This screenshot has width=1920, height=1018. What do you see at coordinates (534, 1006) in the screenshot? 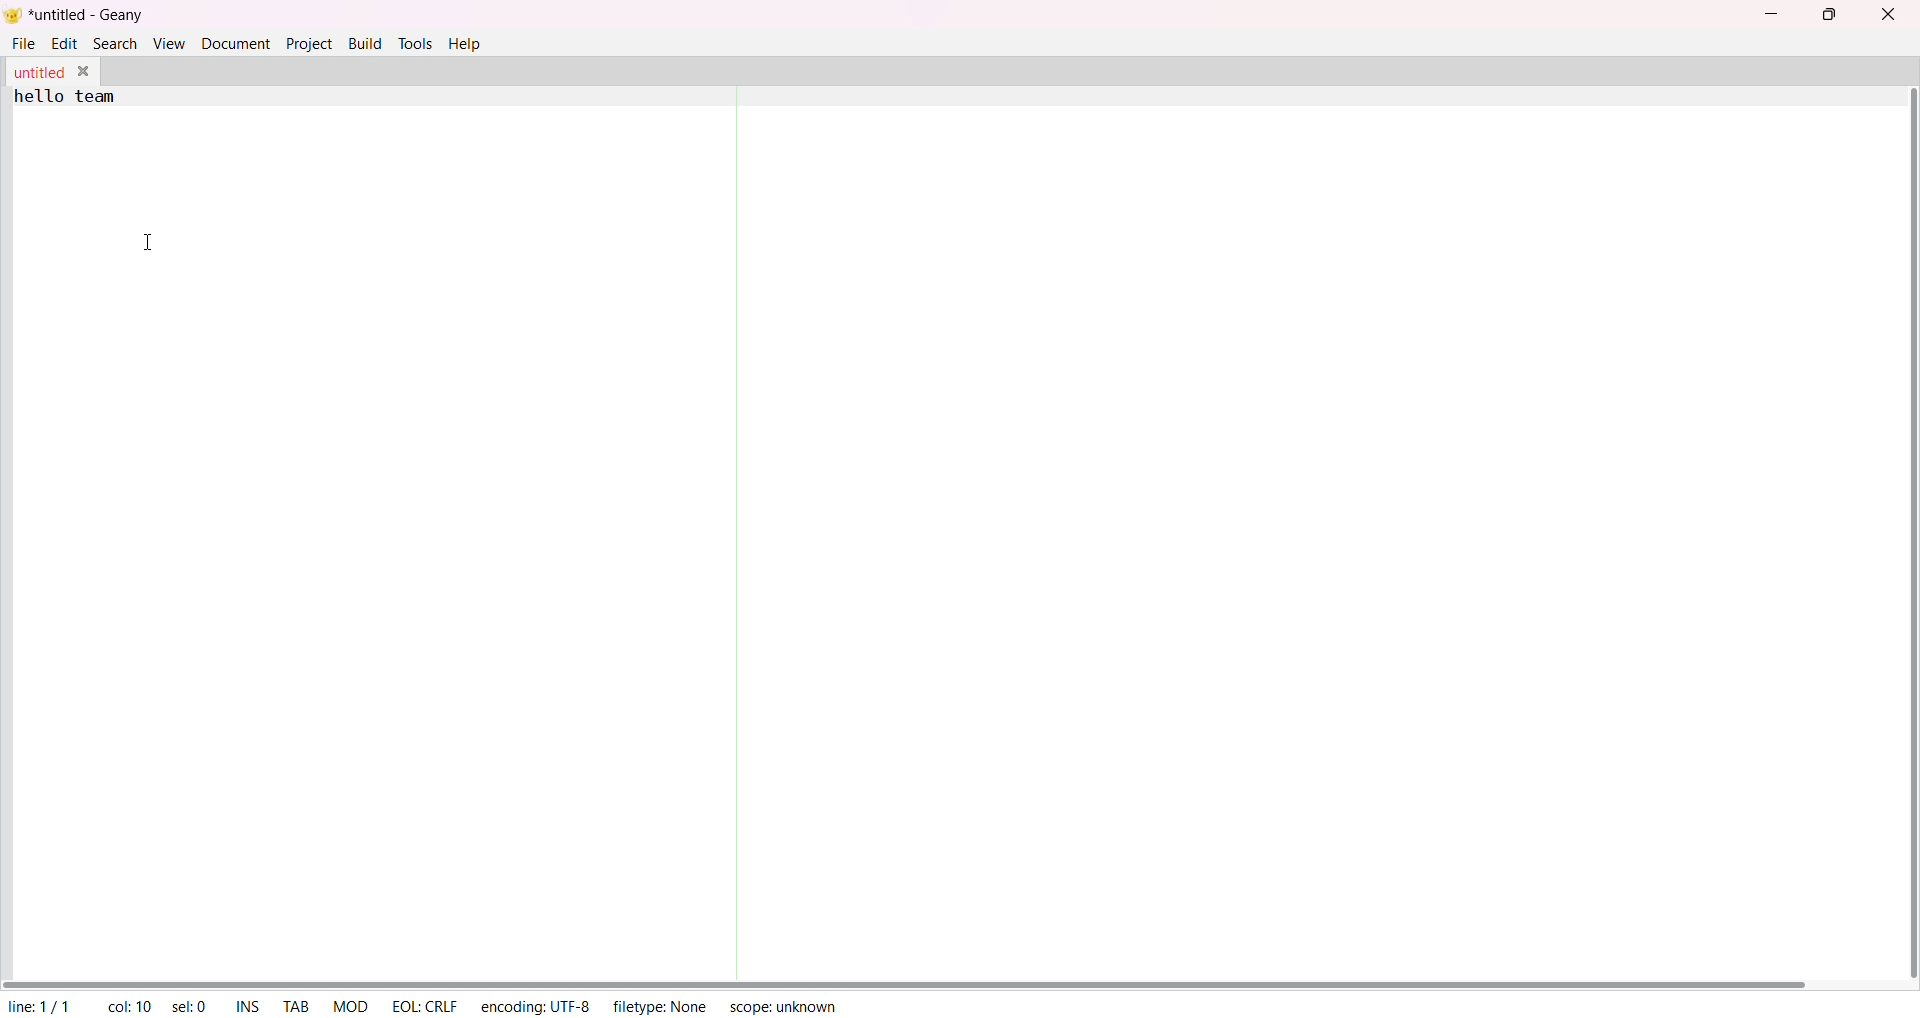
I see `encoding: UTF-8` at bounding box center [534, 1006].